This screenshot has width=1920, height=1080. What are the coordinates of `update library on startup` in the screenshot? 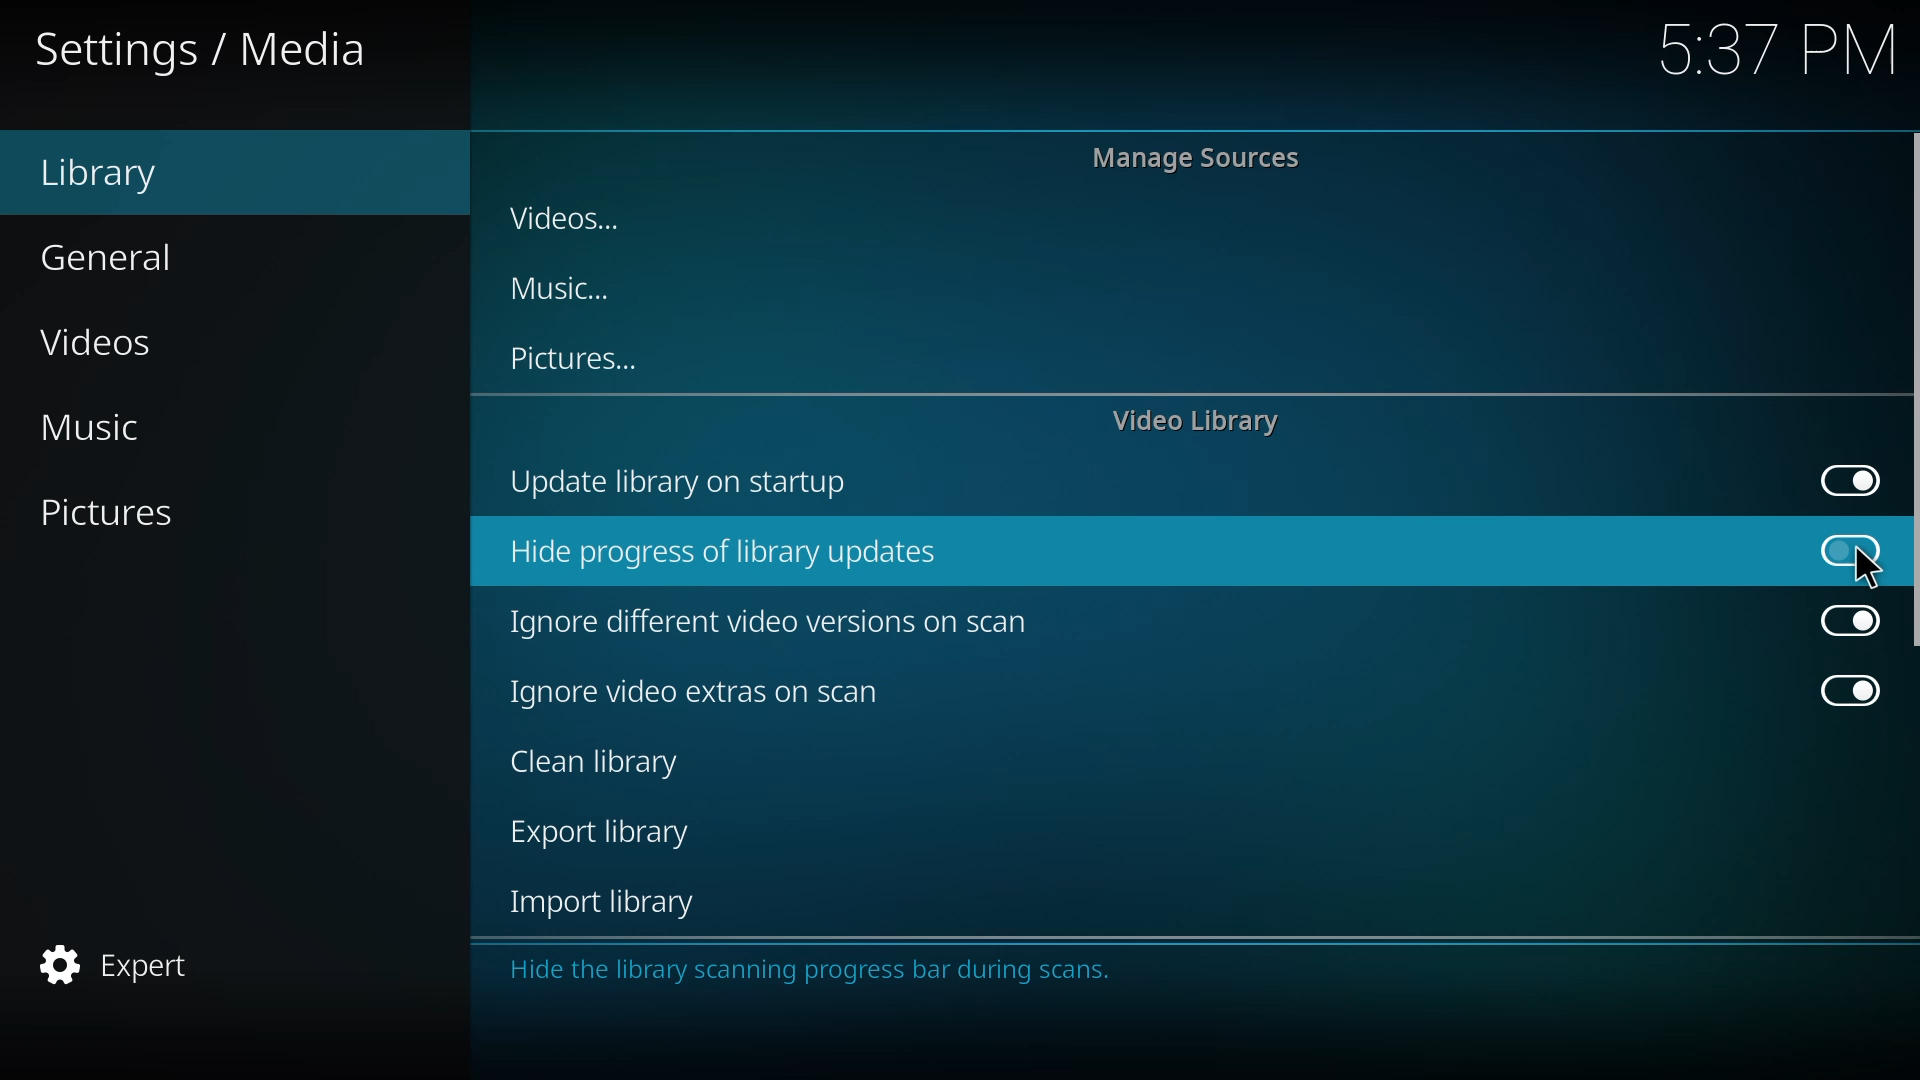 It's located at (685, 483).